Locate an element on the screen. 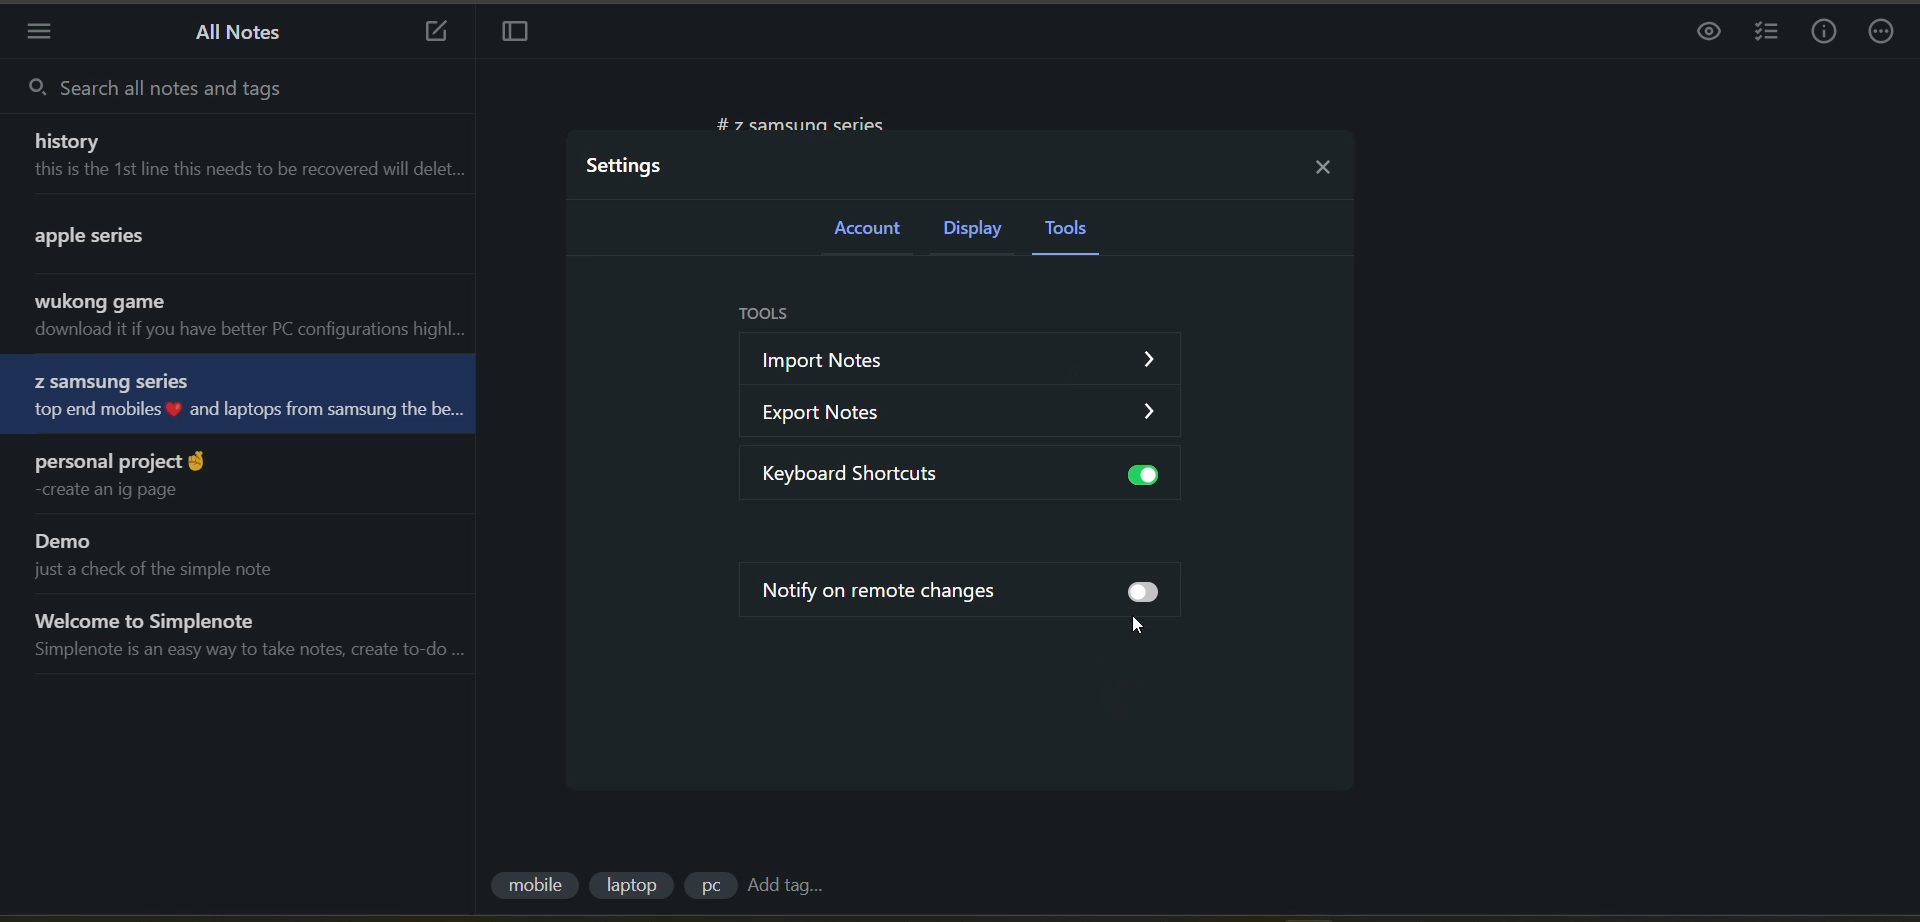 This screenshot has width=1920, height=922. toggle on is located at coordinates (1150, 592).